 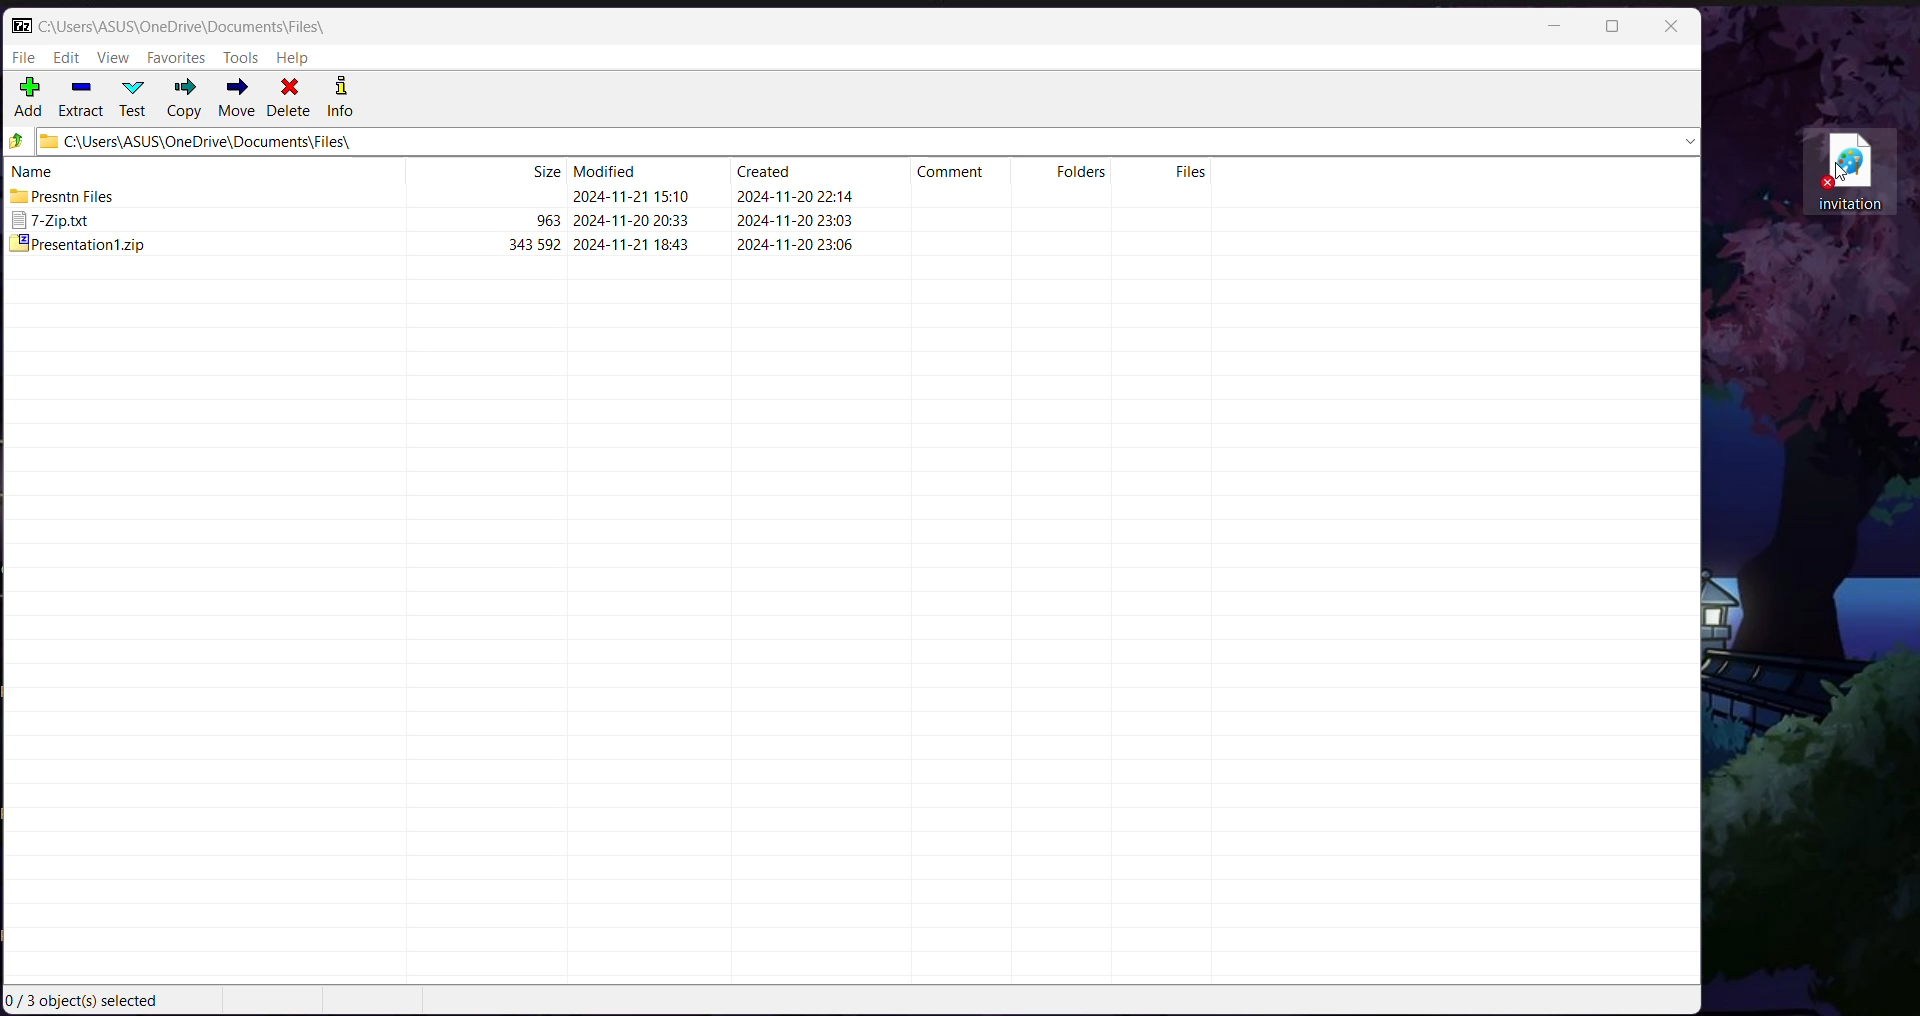 I want to click on name, so click(x=33, y=170).